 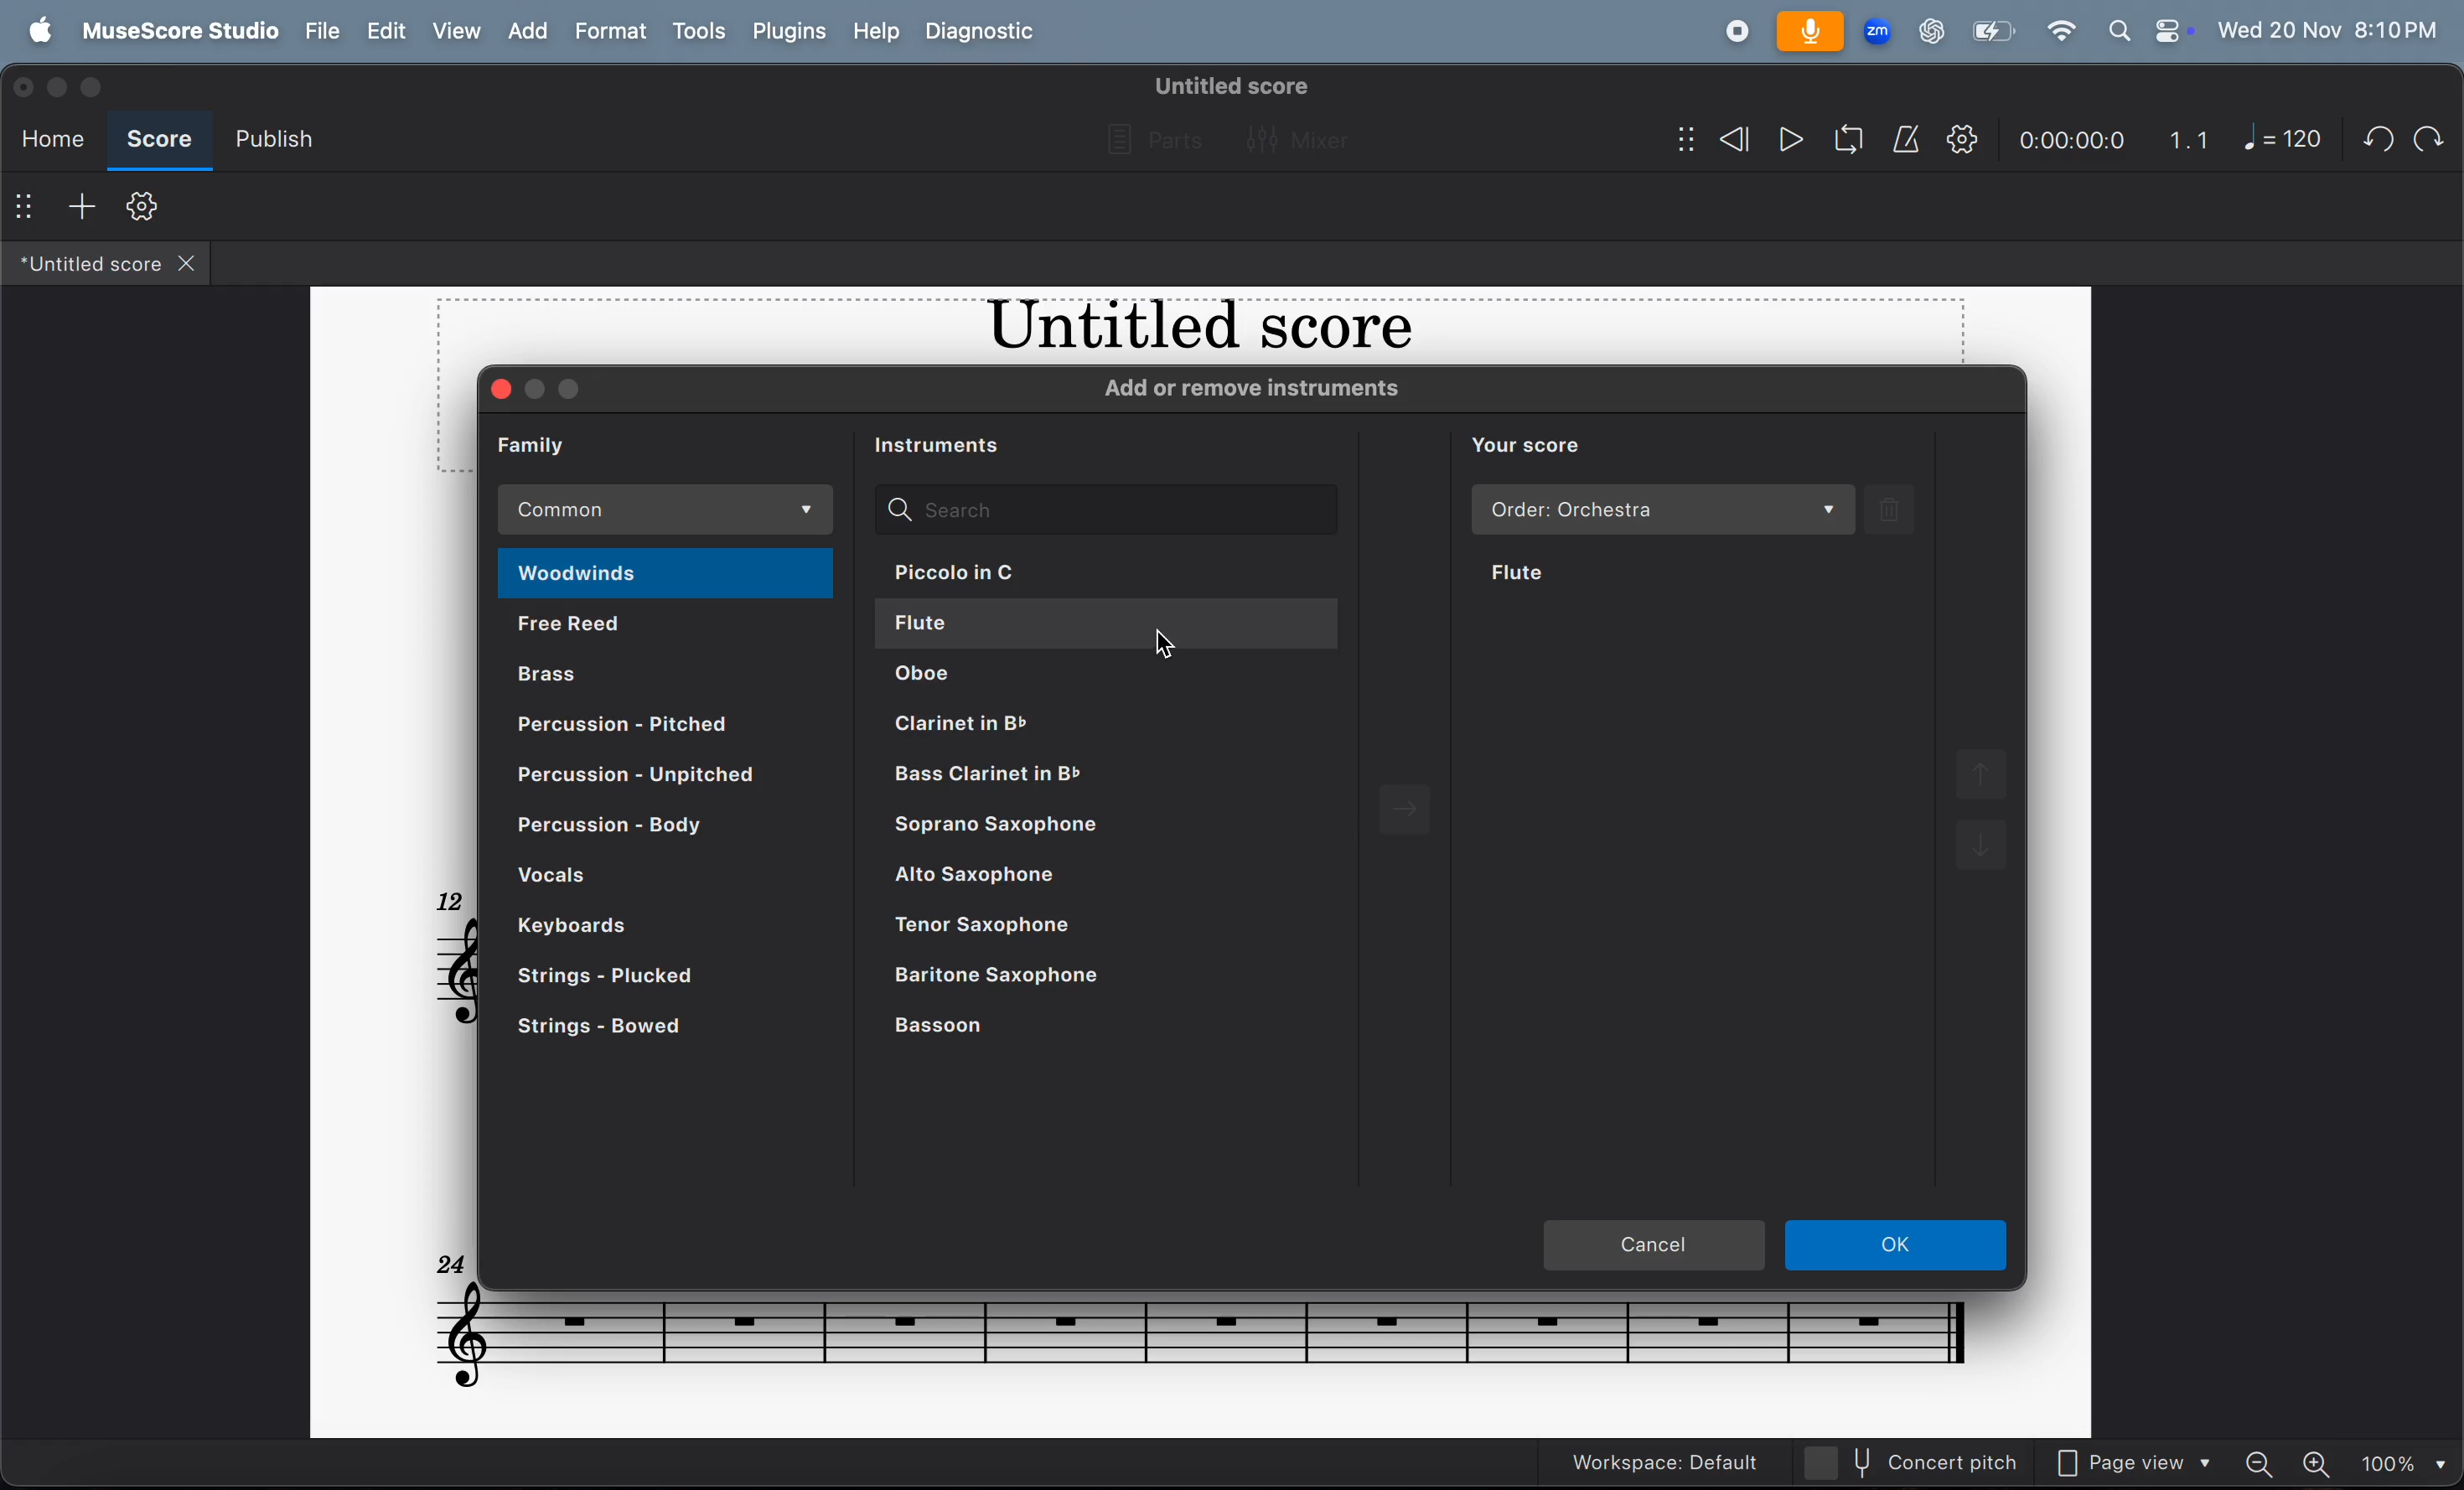 What do you see at coordinates (321, 32) in the screenshot?
I see `file` at bounding box center [321, 32].